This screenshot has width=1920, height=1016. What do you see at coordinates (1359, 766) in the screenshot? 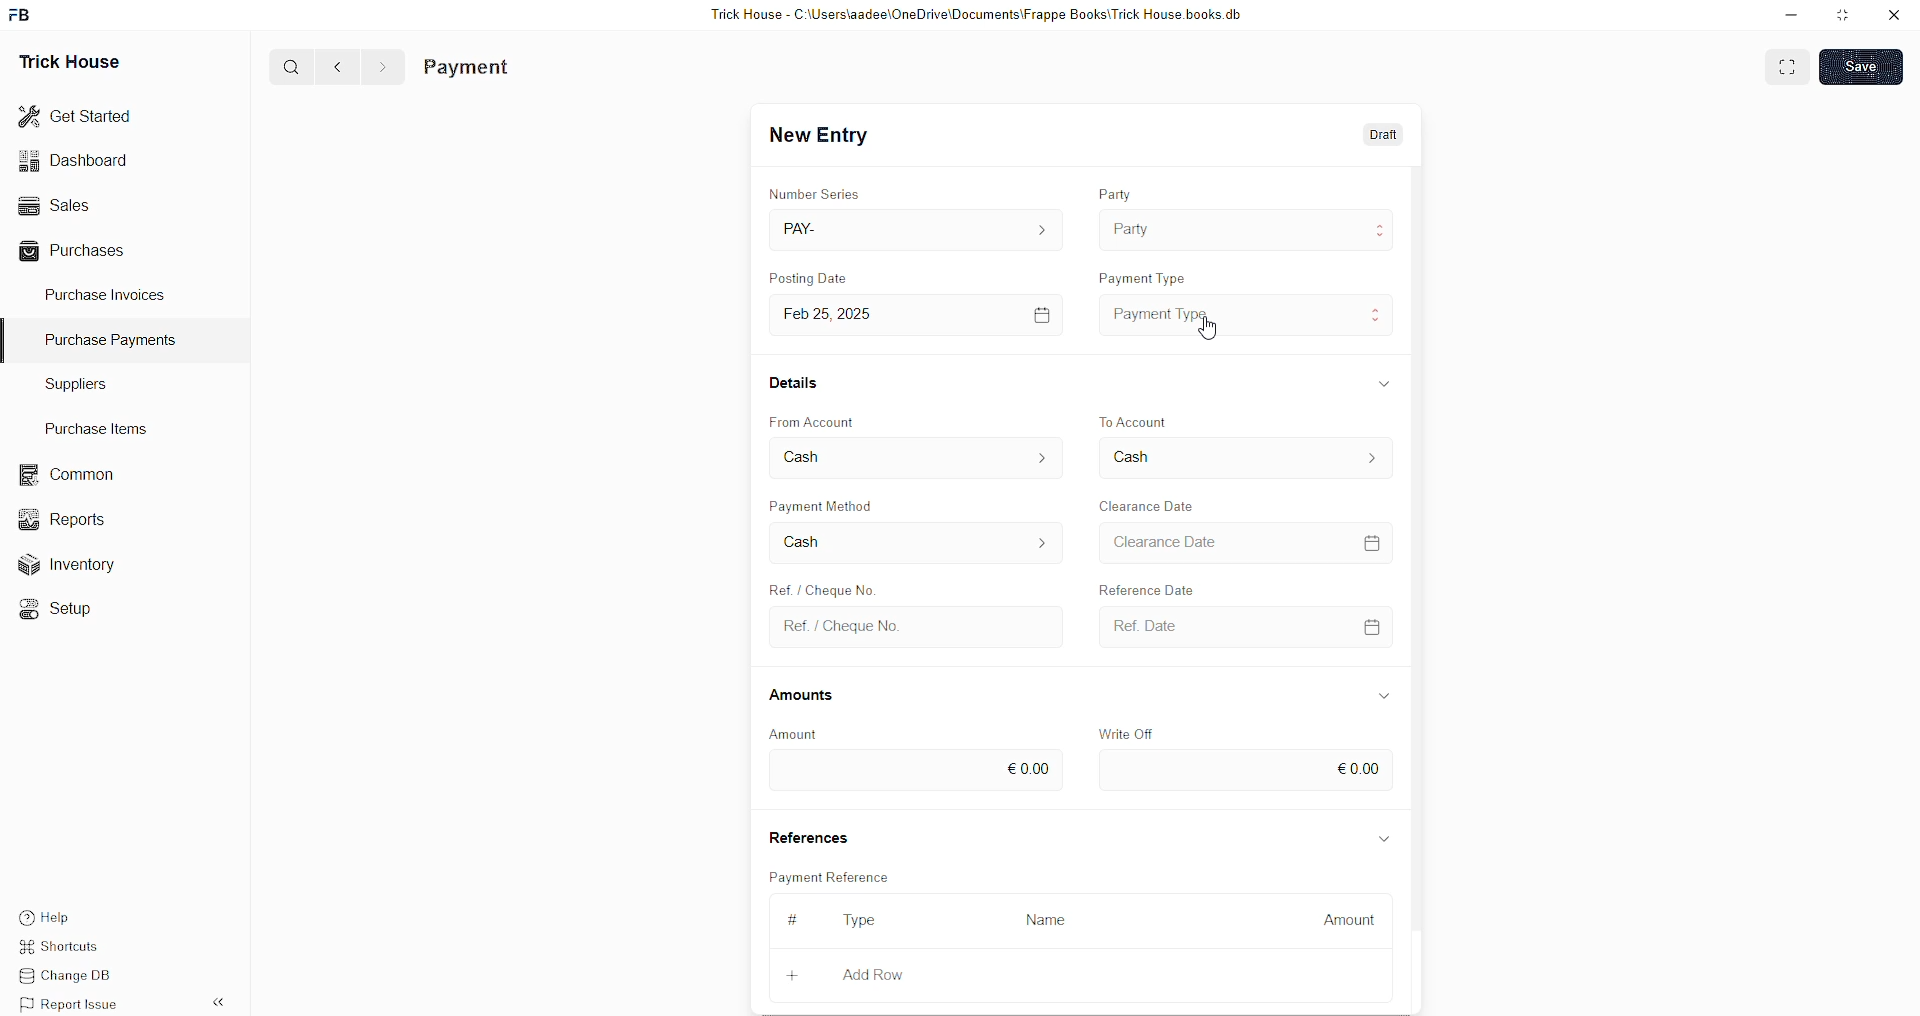
I see `€0.00` at bounding box center [1359, 766].